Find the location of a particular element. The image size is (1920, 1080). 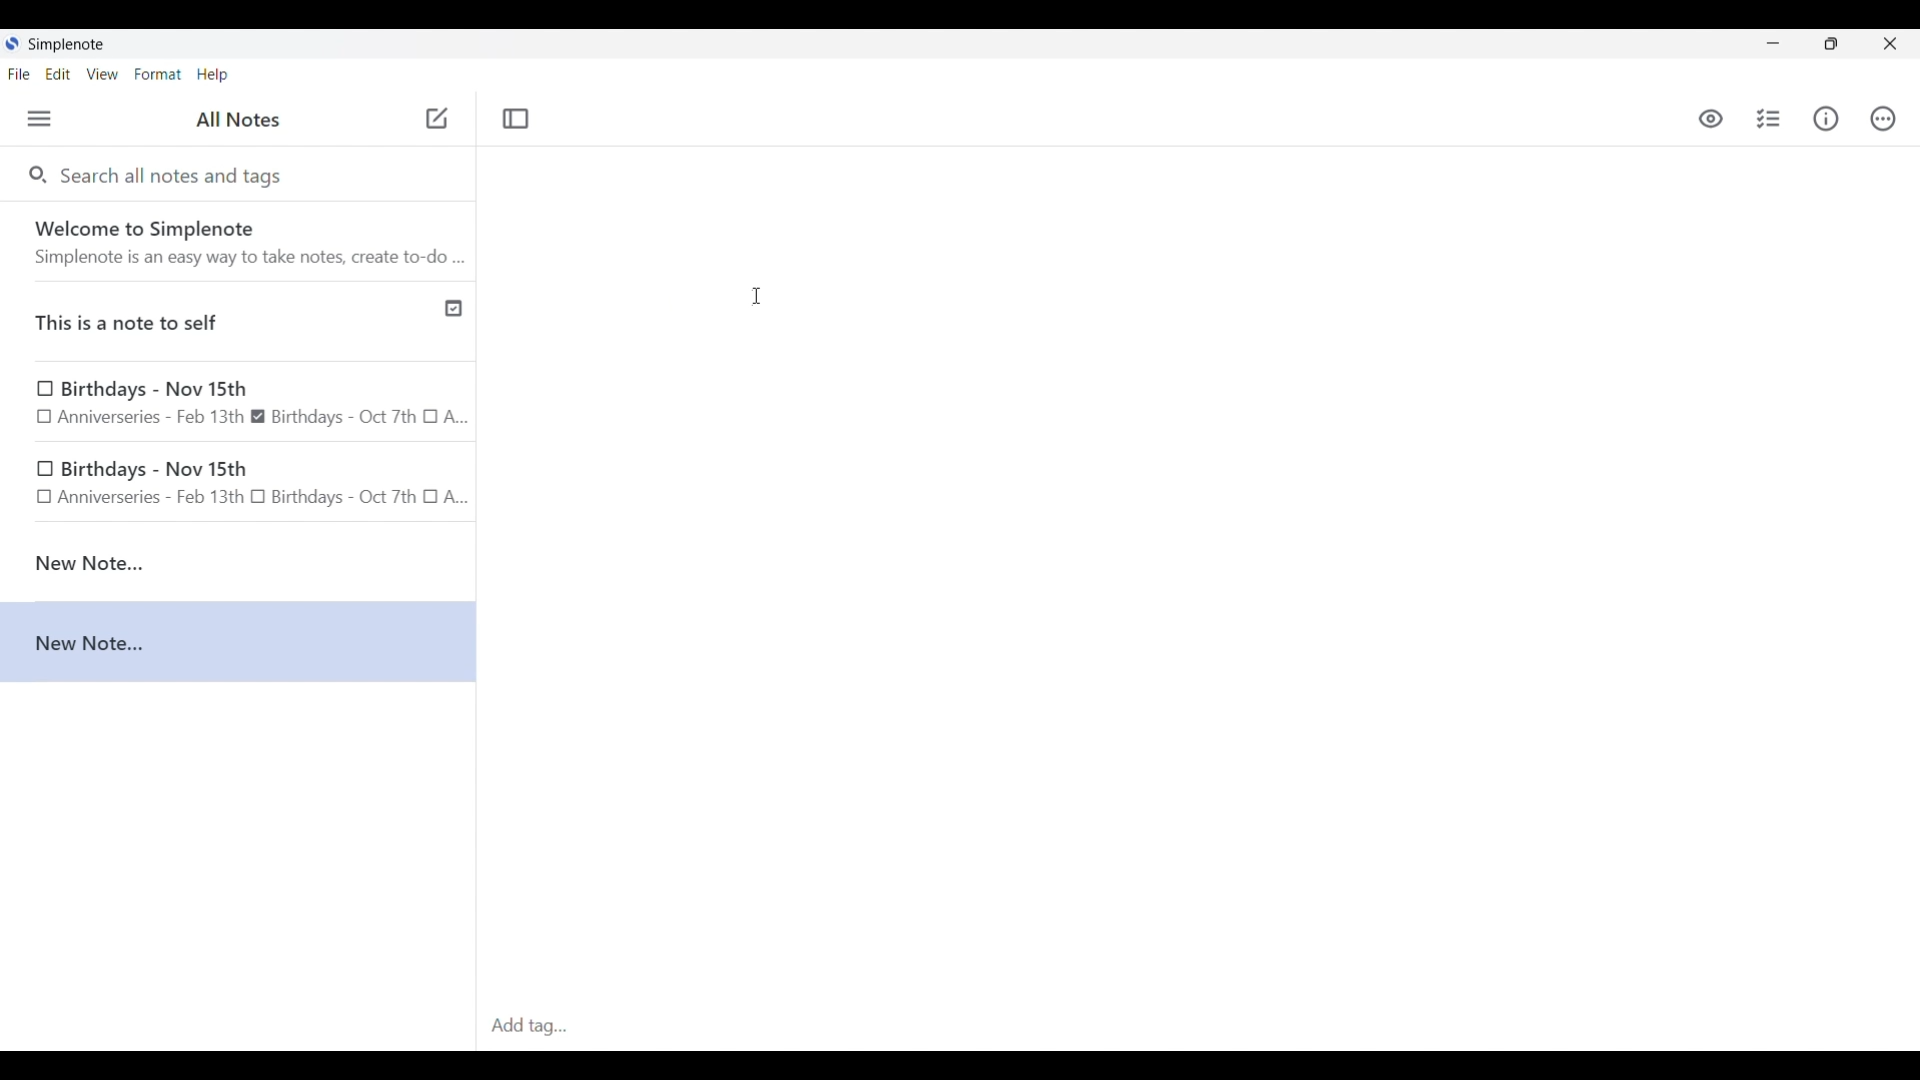

Help menu is located at coordinates (212, 74).